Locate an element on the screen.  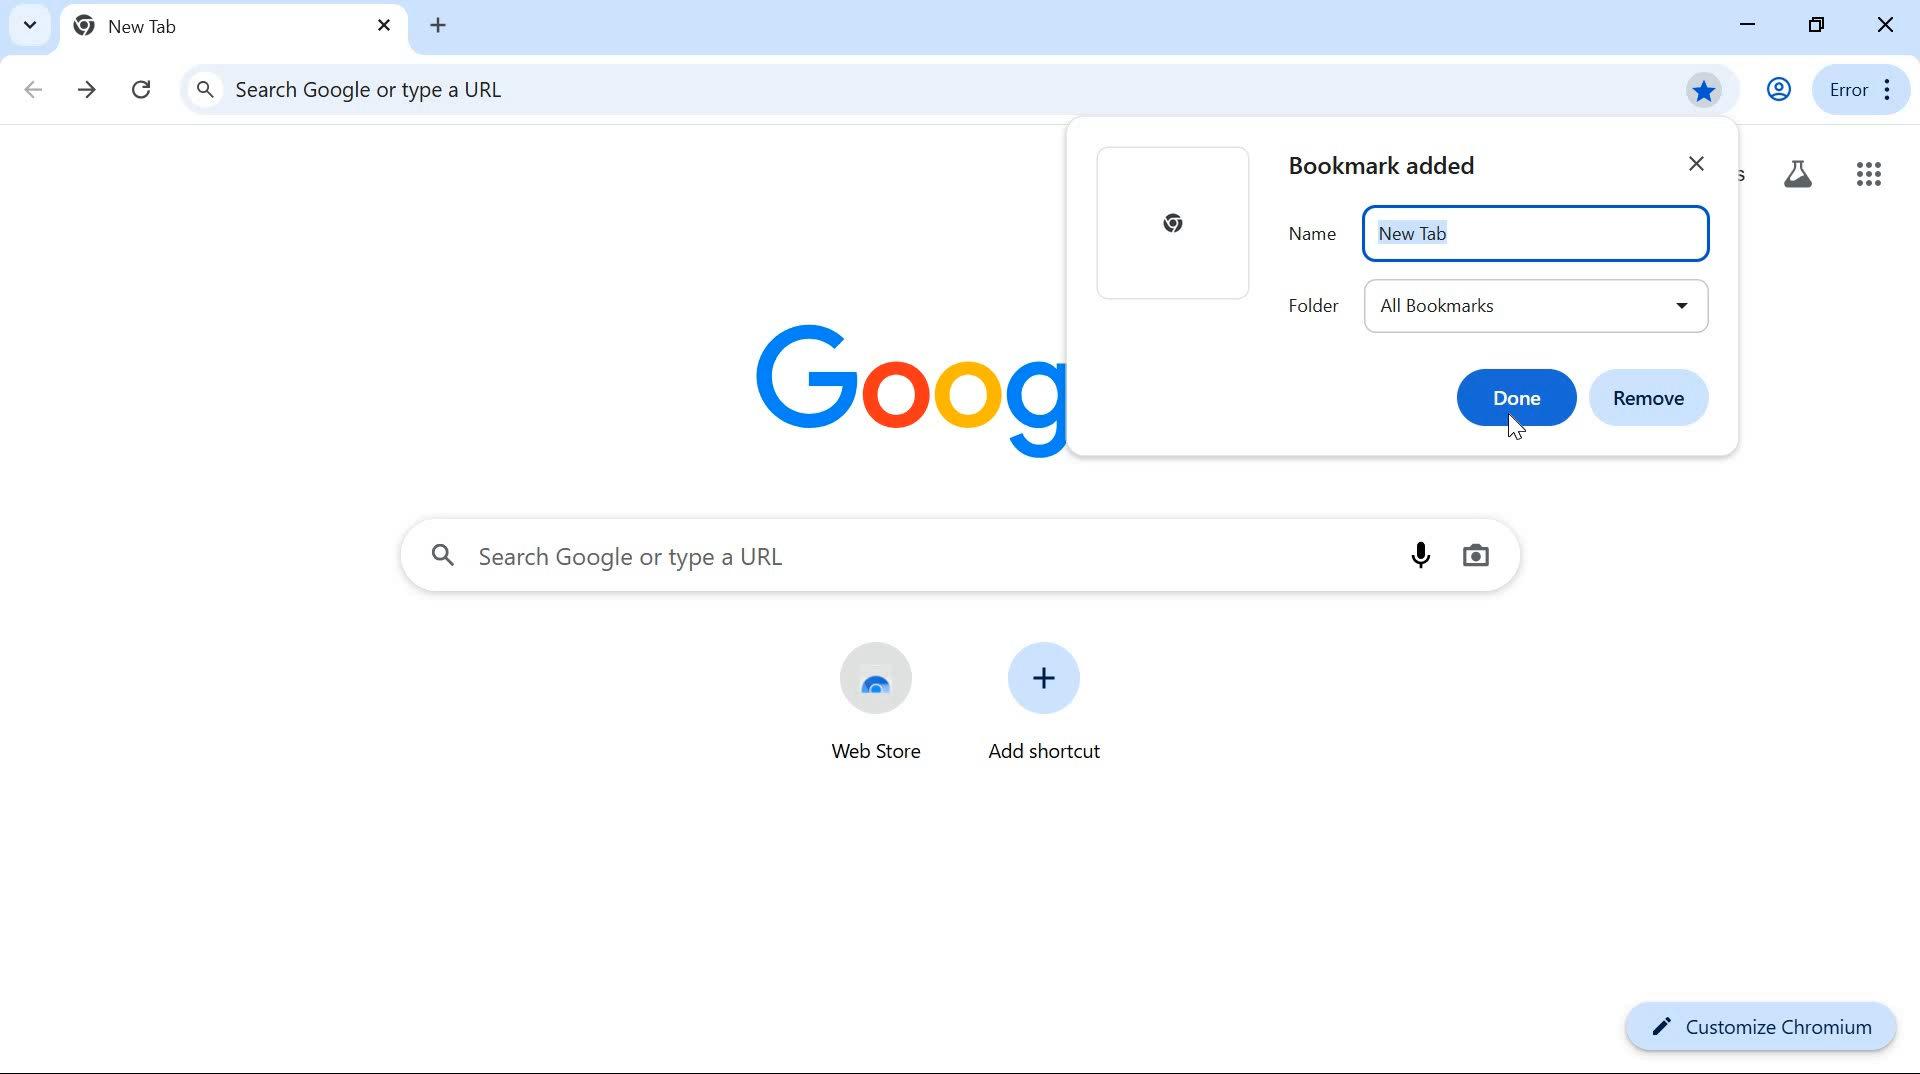
New Tab is located at coordinates (1533, 230).